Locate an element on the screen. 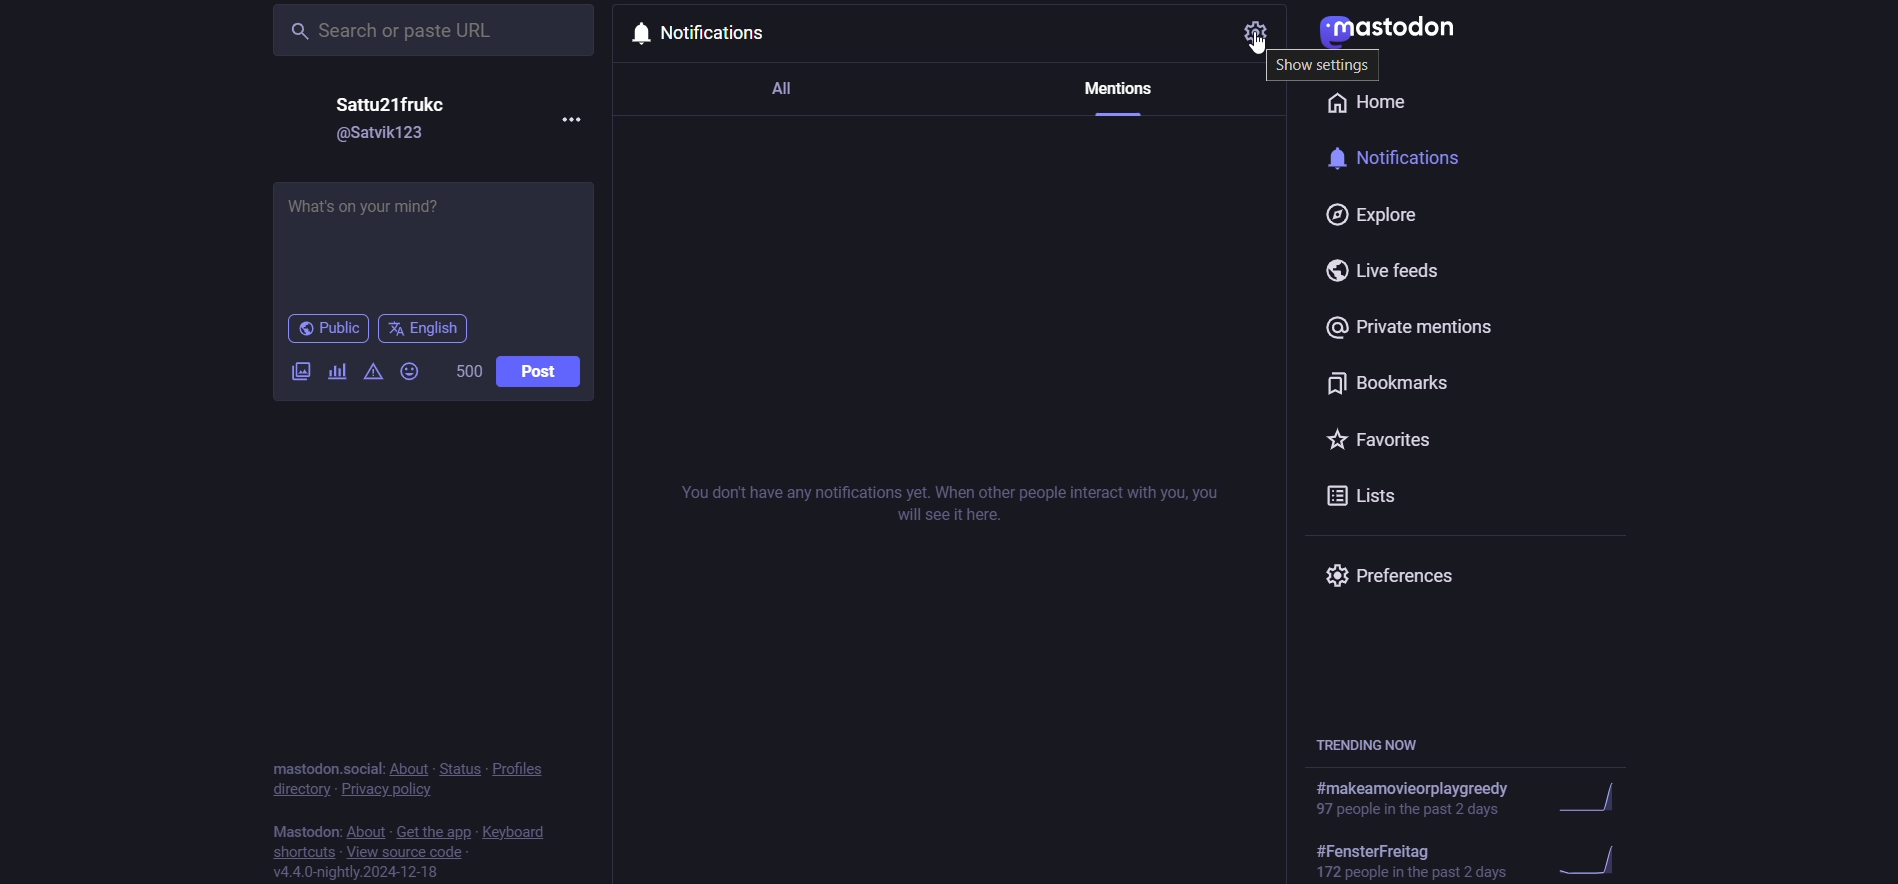  Satty21frukc is located at coordinates (391, 104).